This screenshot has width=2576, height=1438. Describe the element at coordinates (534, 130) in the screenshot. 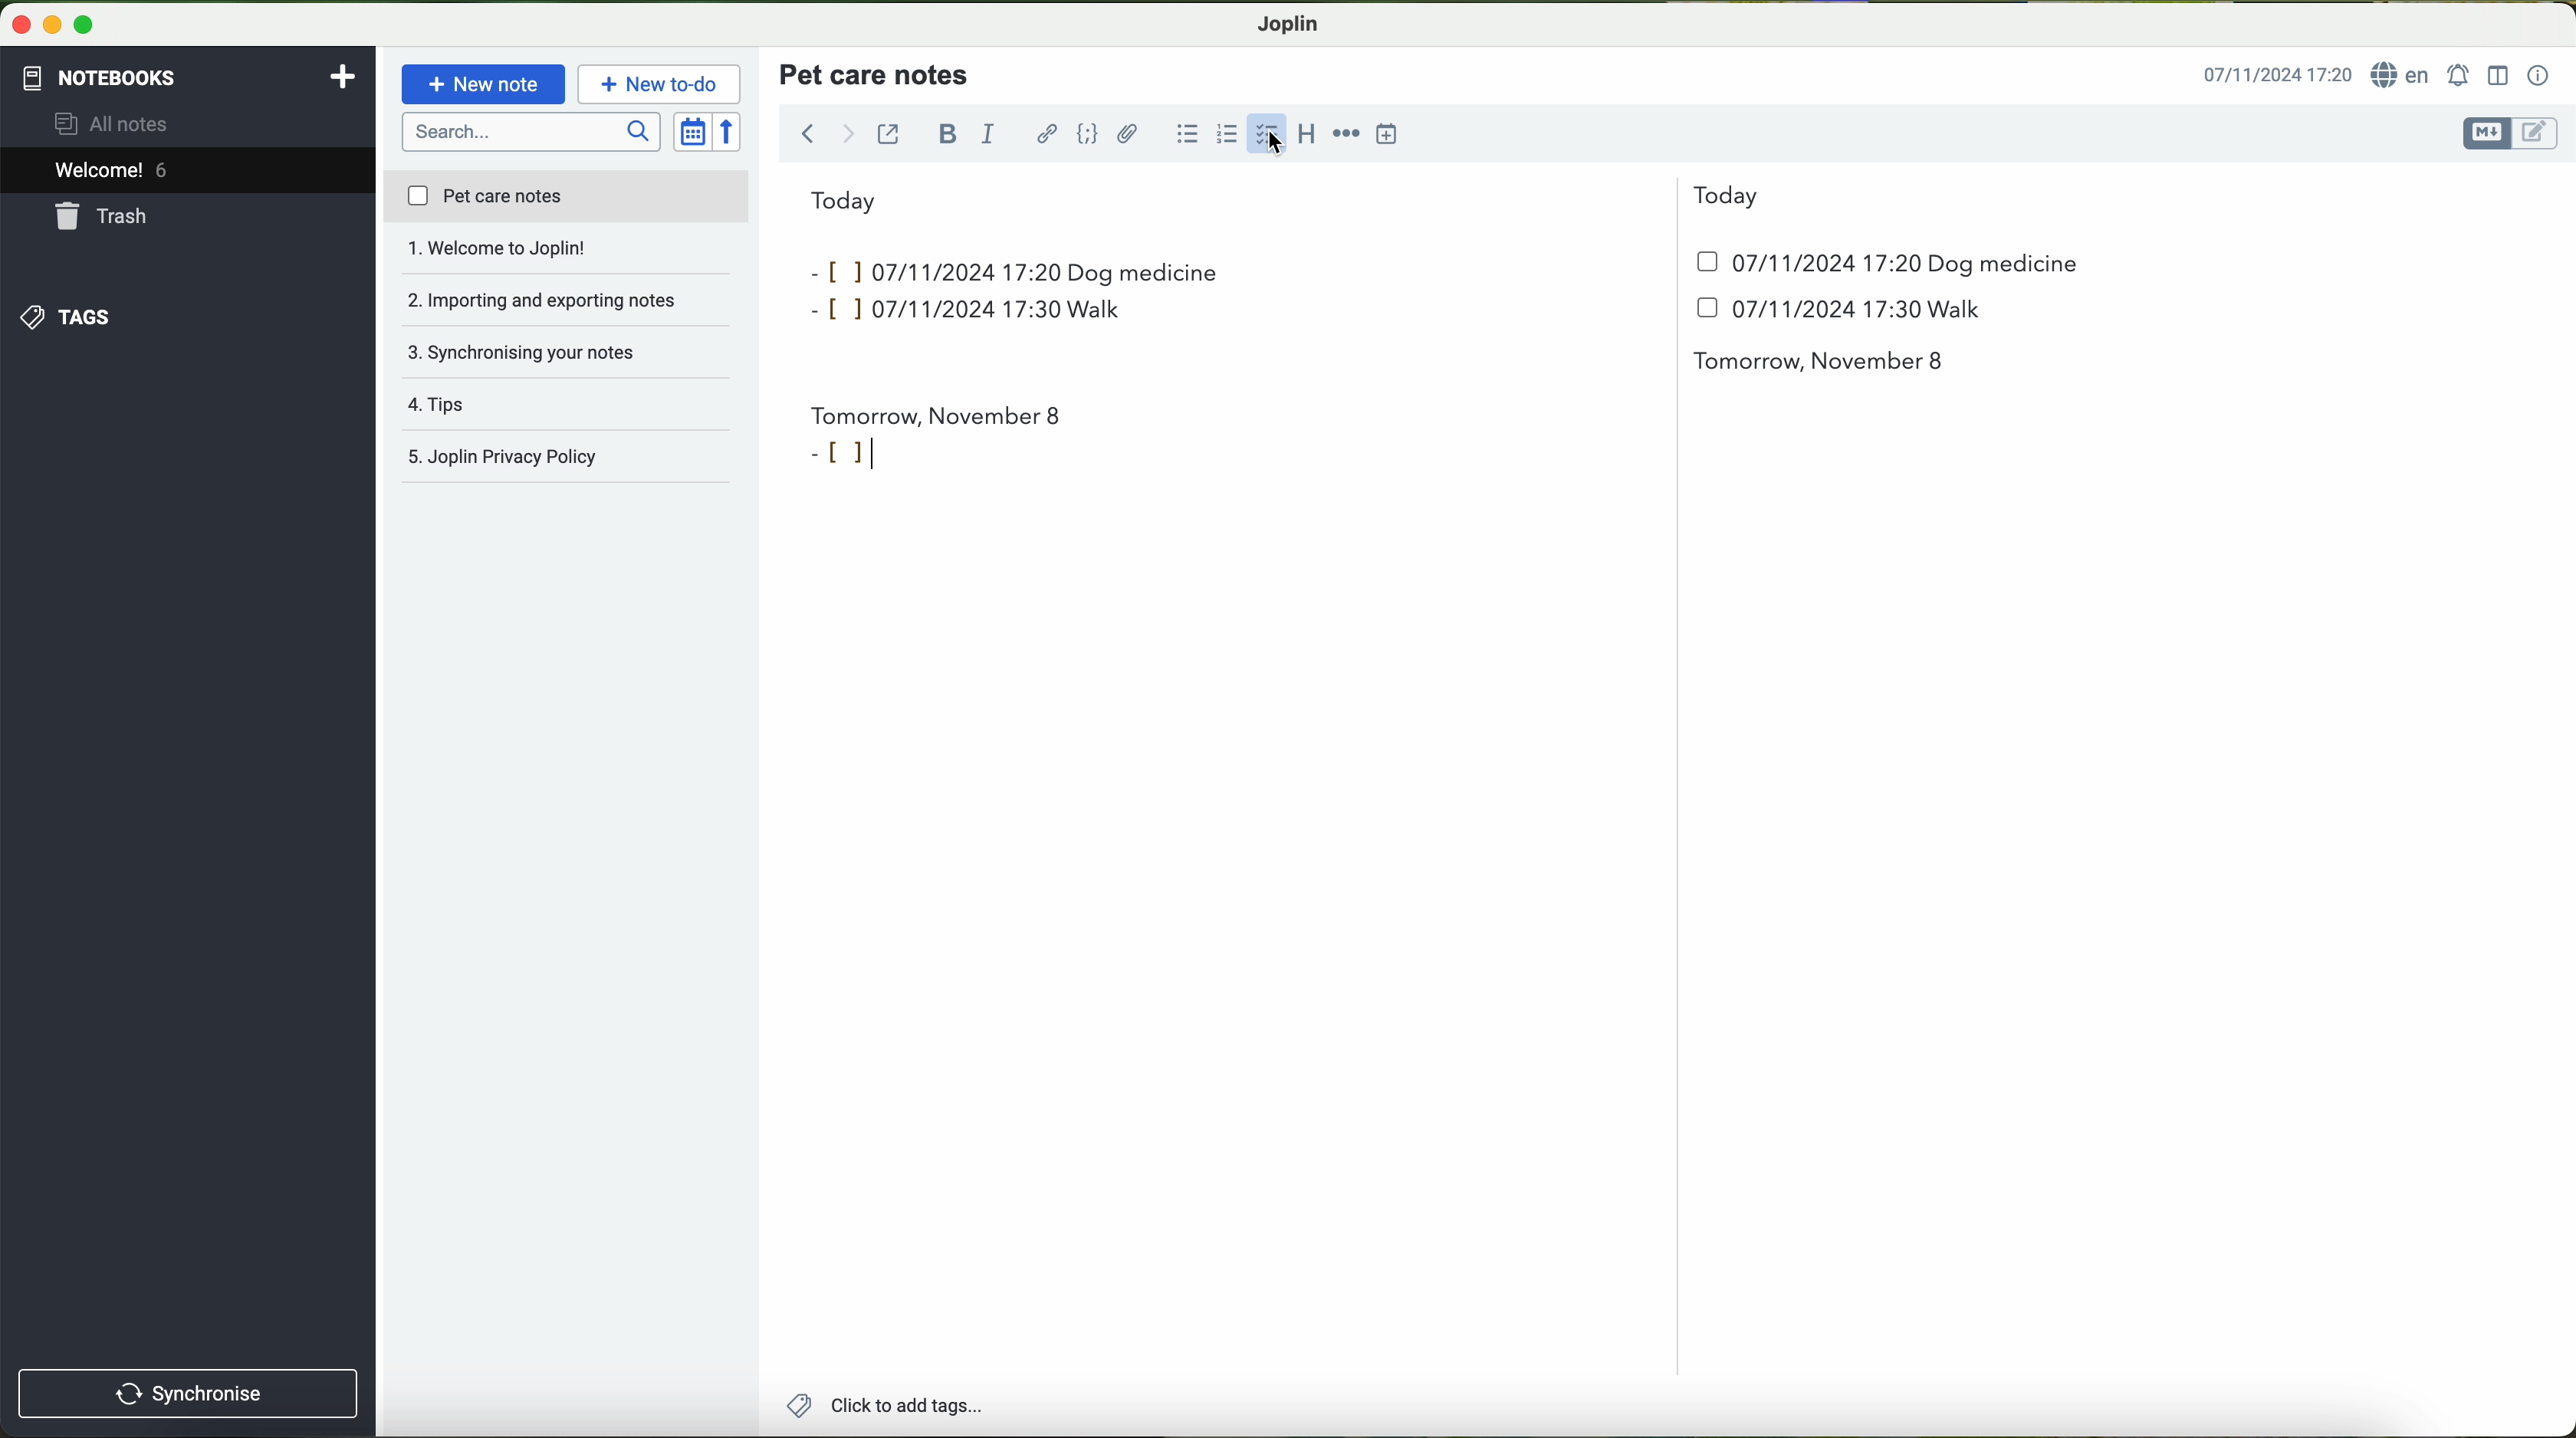

I see `search bar` at that location.